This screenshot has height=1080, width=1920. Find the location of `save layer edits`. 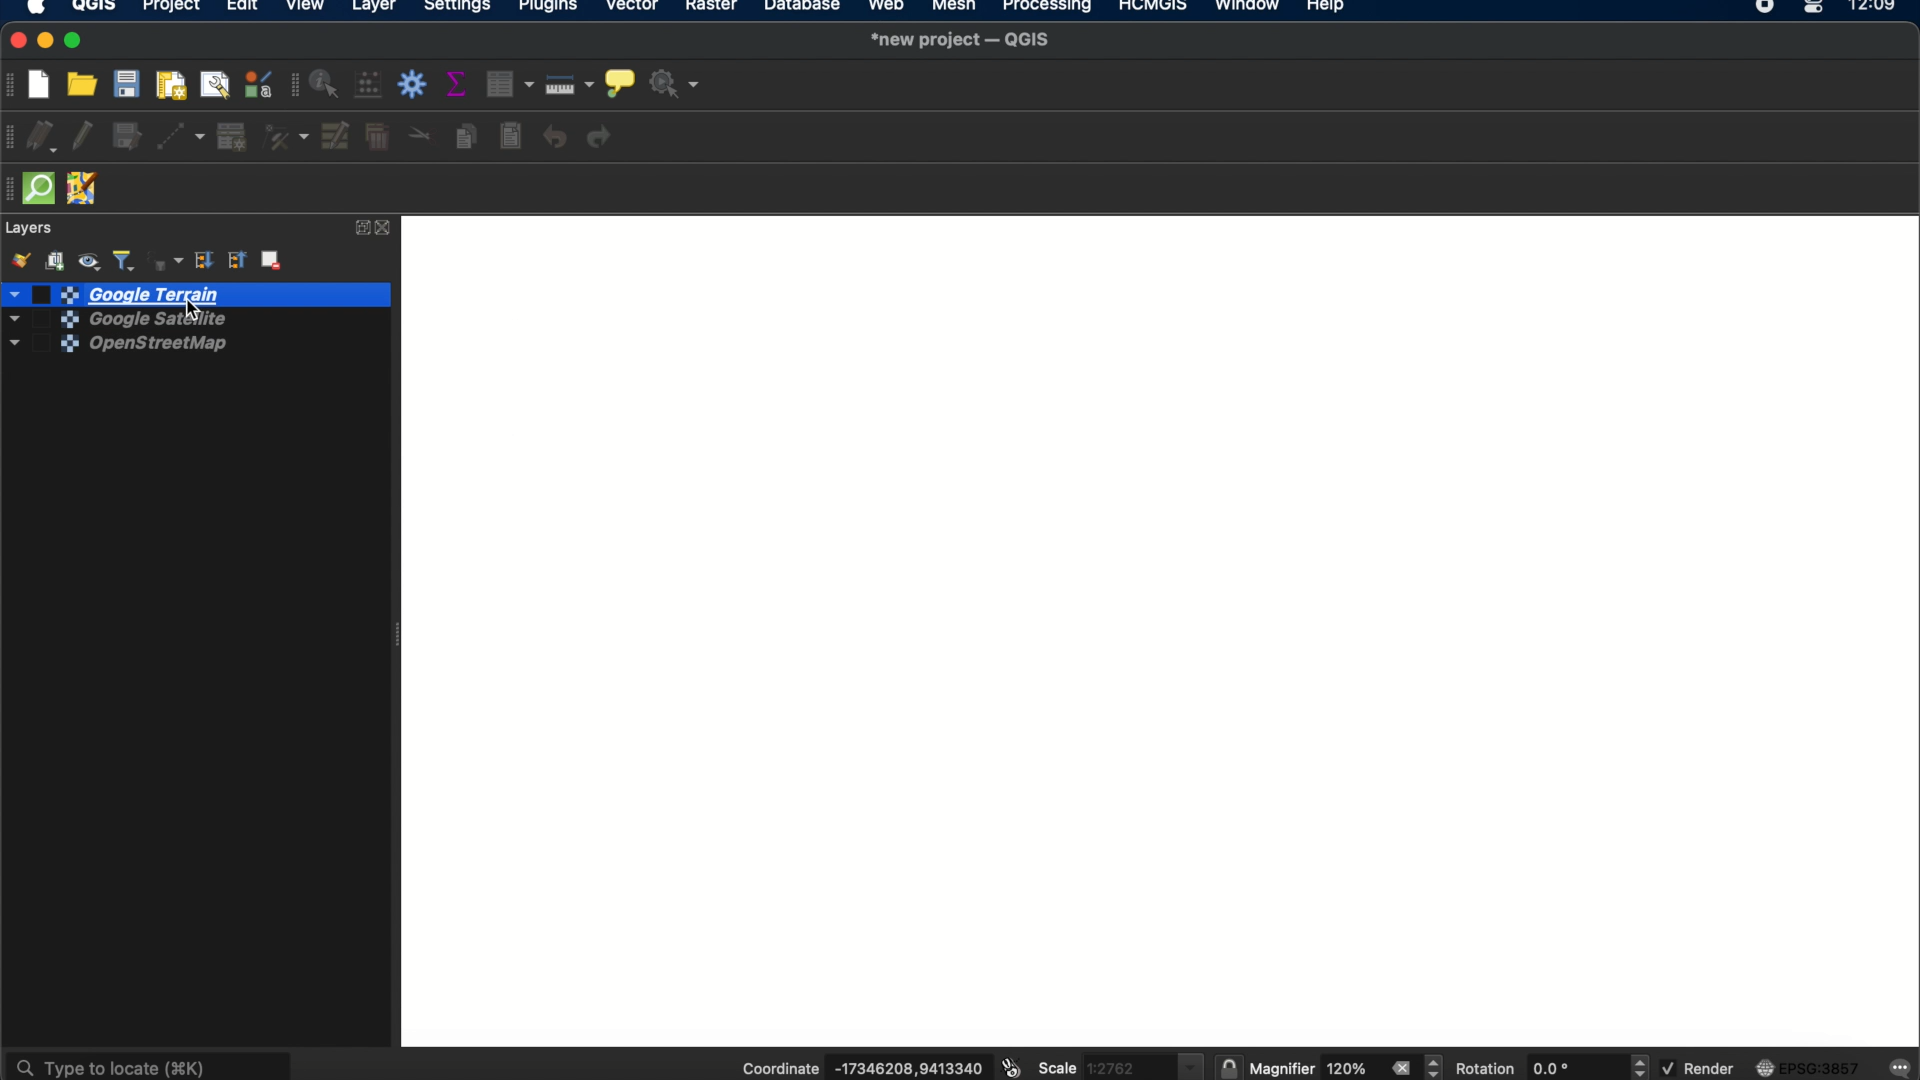

save layer edits is located at coordinates (128, 138).